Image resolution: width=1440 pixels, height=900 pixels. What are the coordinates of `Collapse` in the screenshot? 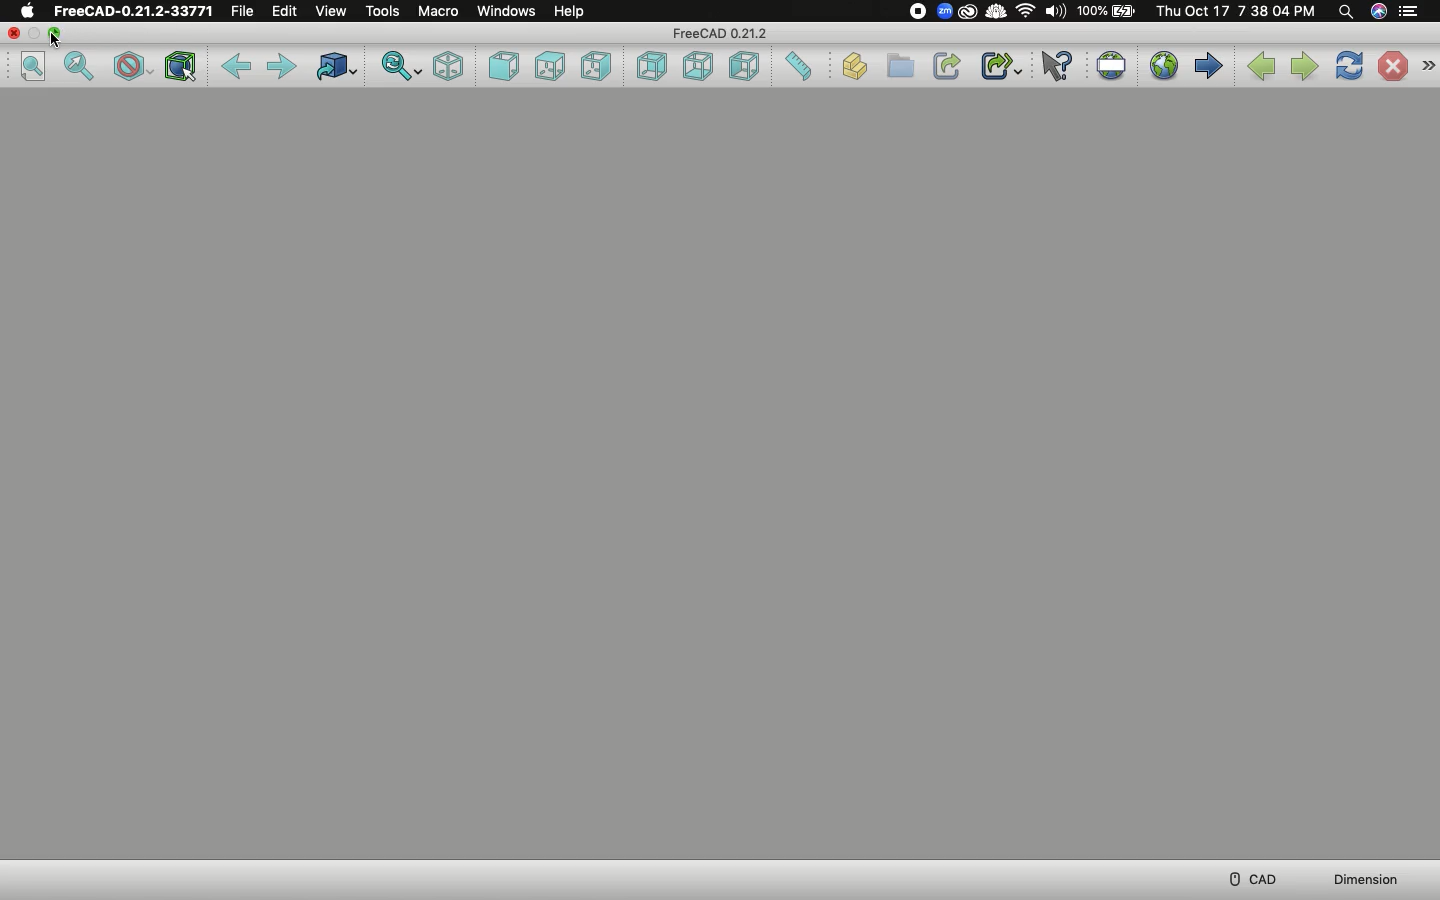 It's located at (57, 34).